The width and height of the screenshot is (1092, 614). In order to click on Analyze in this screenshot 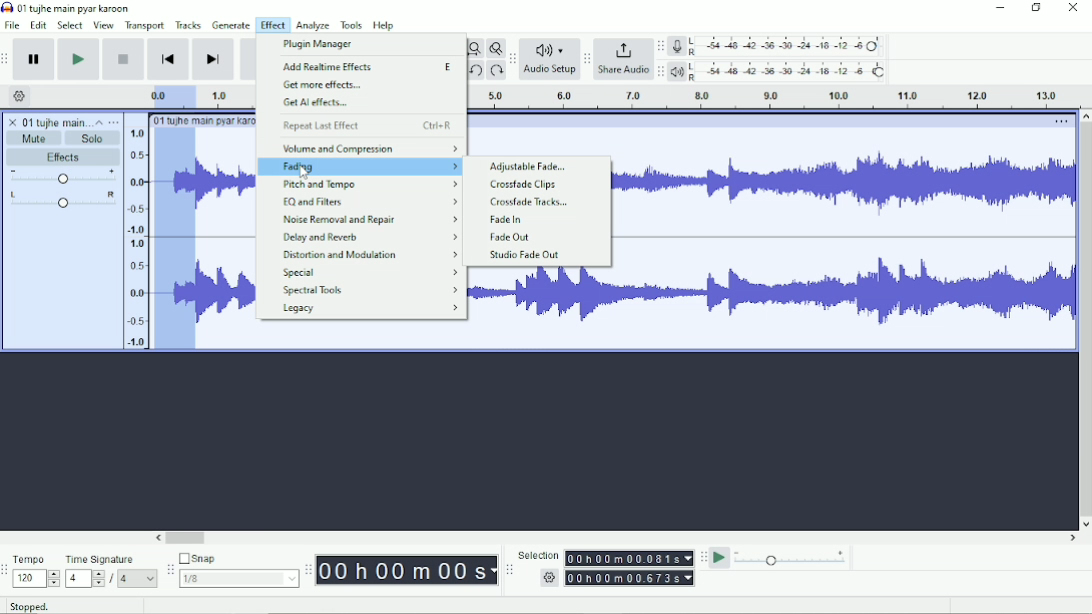, I will do `click(314, 26)`.